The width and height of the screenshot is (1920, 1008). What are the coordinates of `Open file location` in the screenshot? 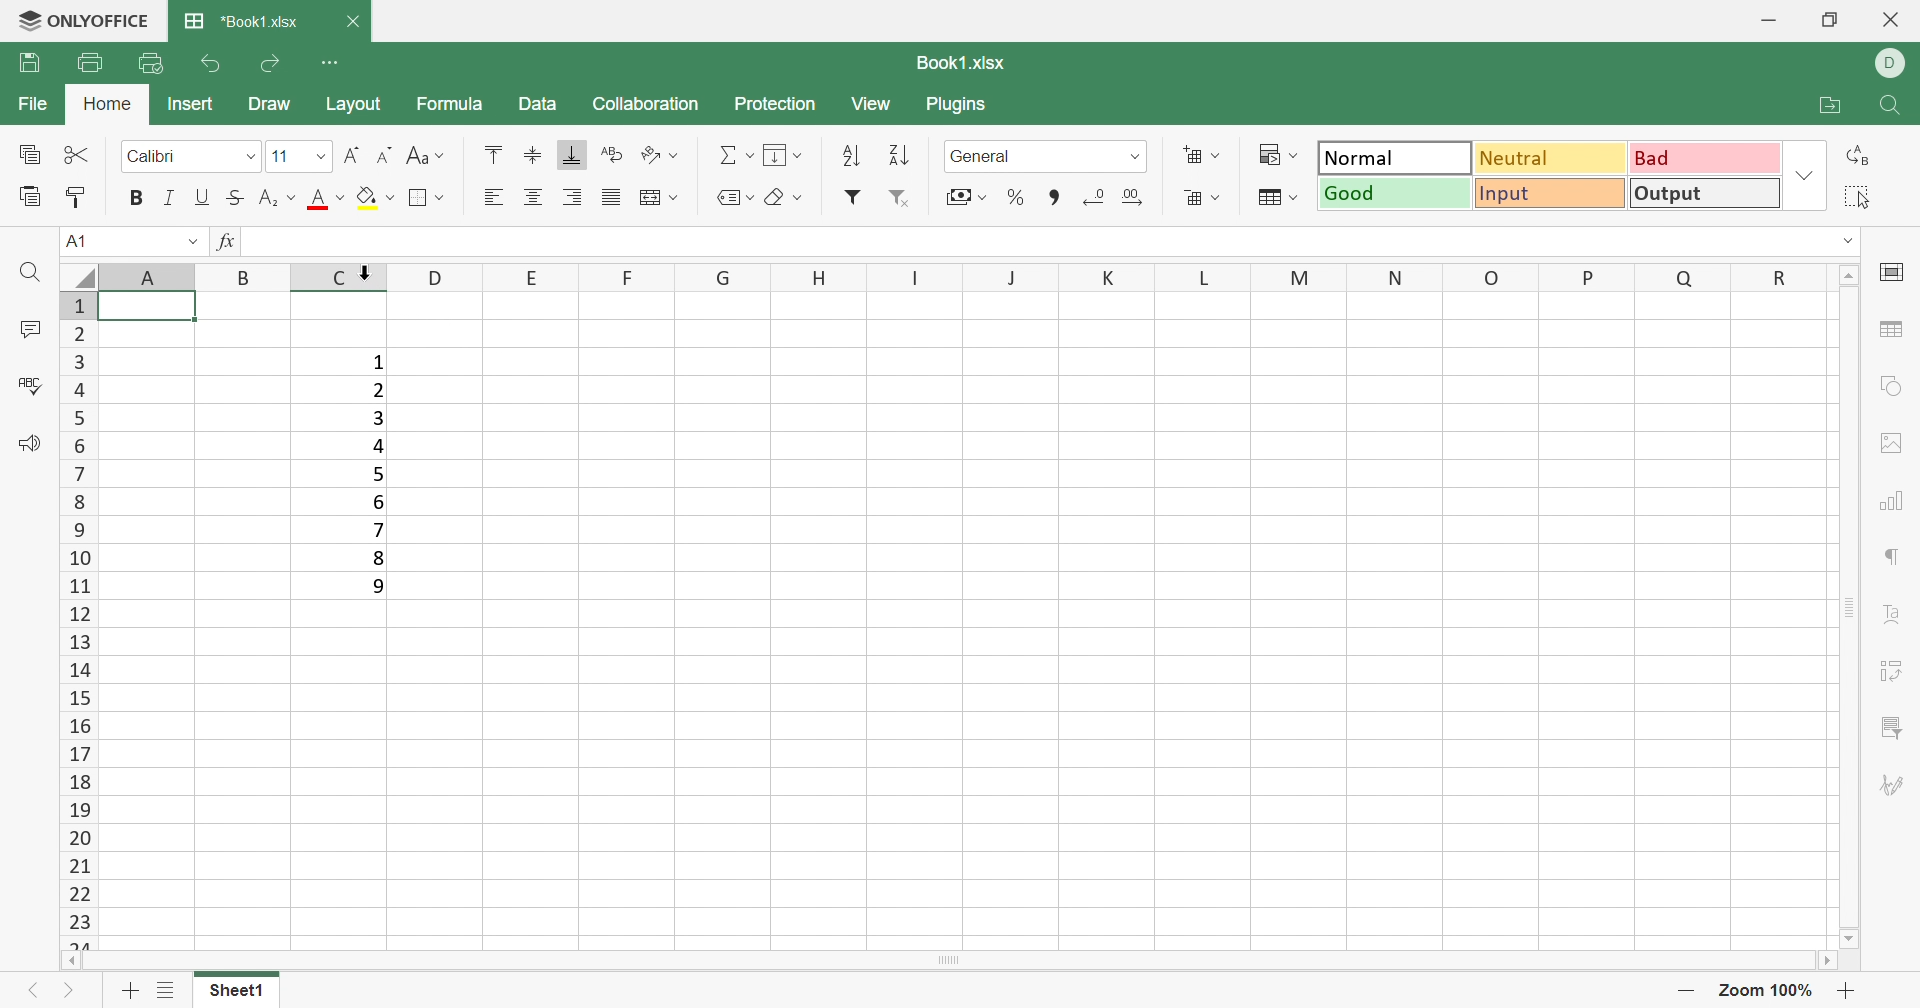 It's located at (1829, 104).